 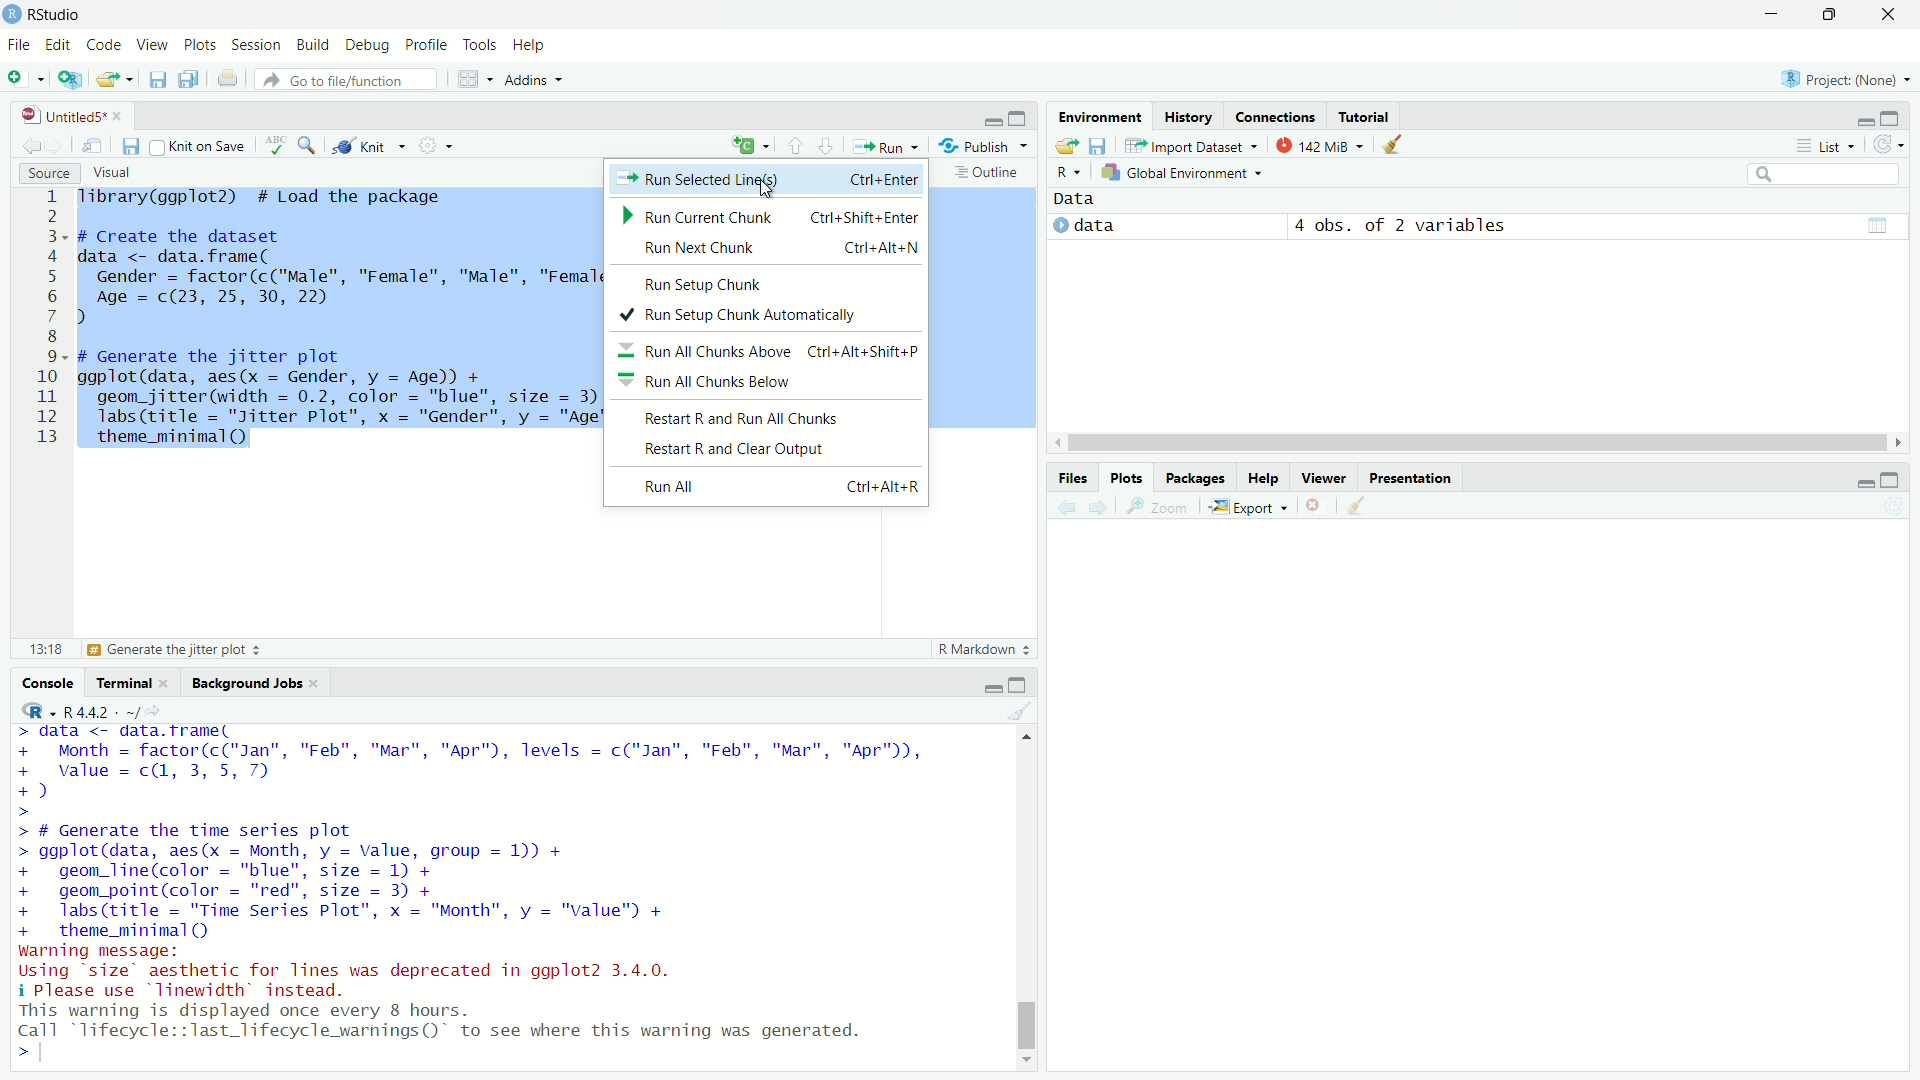 I want to click on run selected line(s), so click(x=766, y=179).